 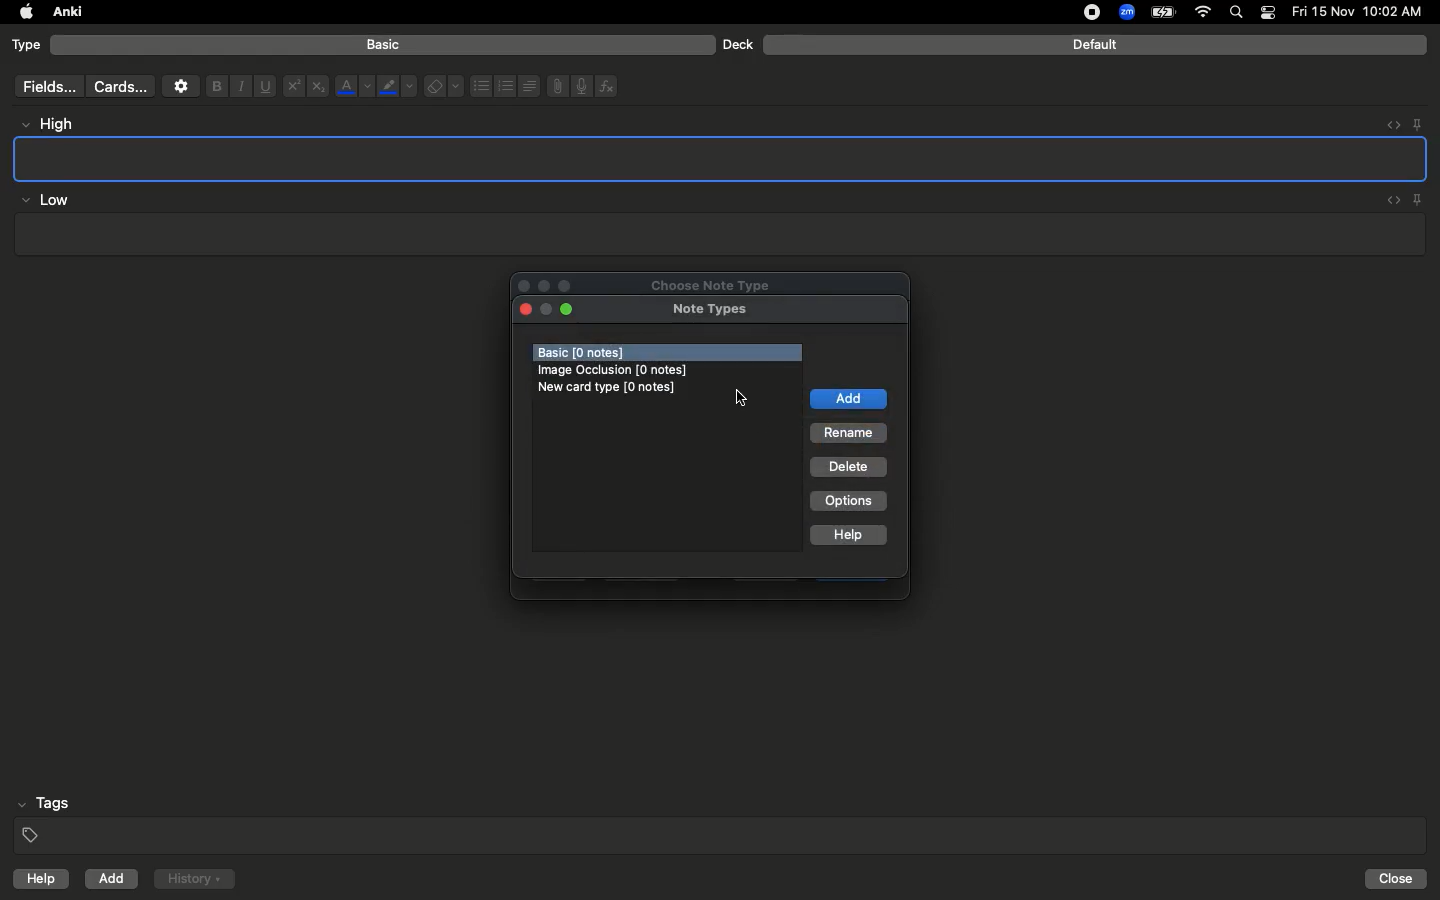 What do you see at coordinates (608, 86) in the screenshot?
I see `Function` at bounding box center [608, 86].